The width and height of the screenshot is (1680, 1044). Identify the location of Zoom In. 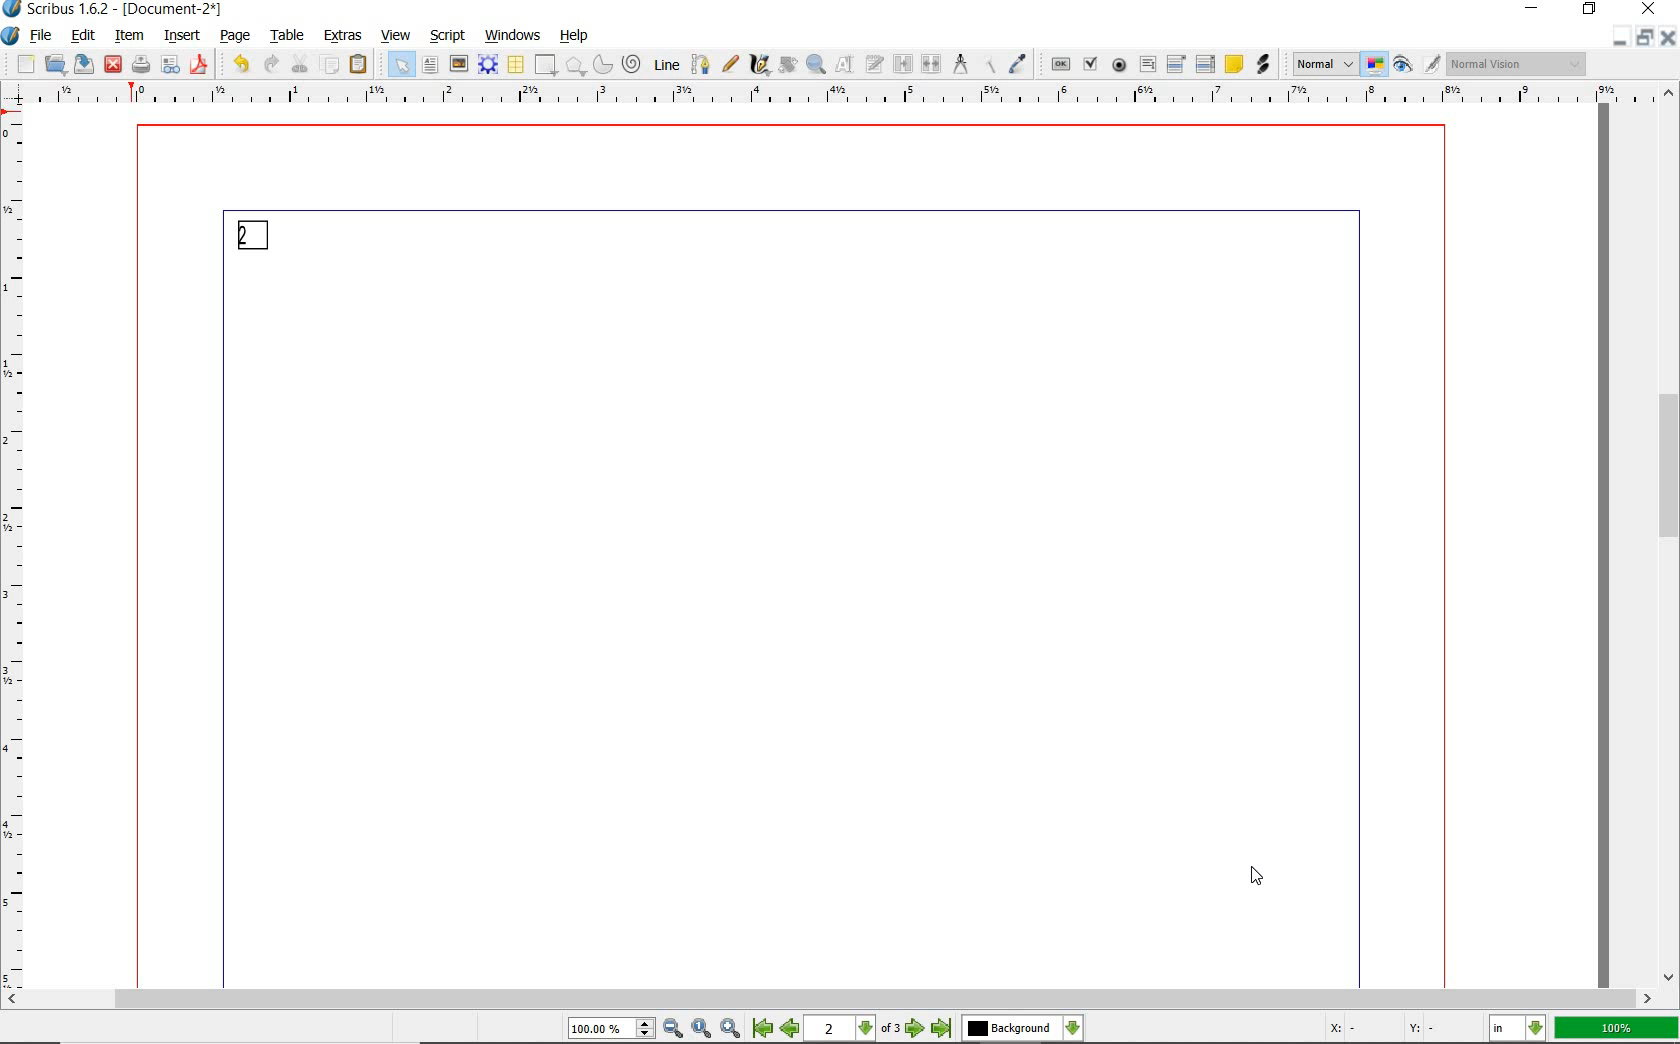
(732, 1030).